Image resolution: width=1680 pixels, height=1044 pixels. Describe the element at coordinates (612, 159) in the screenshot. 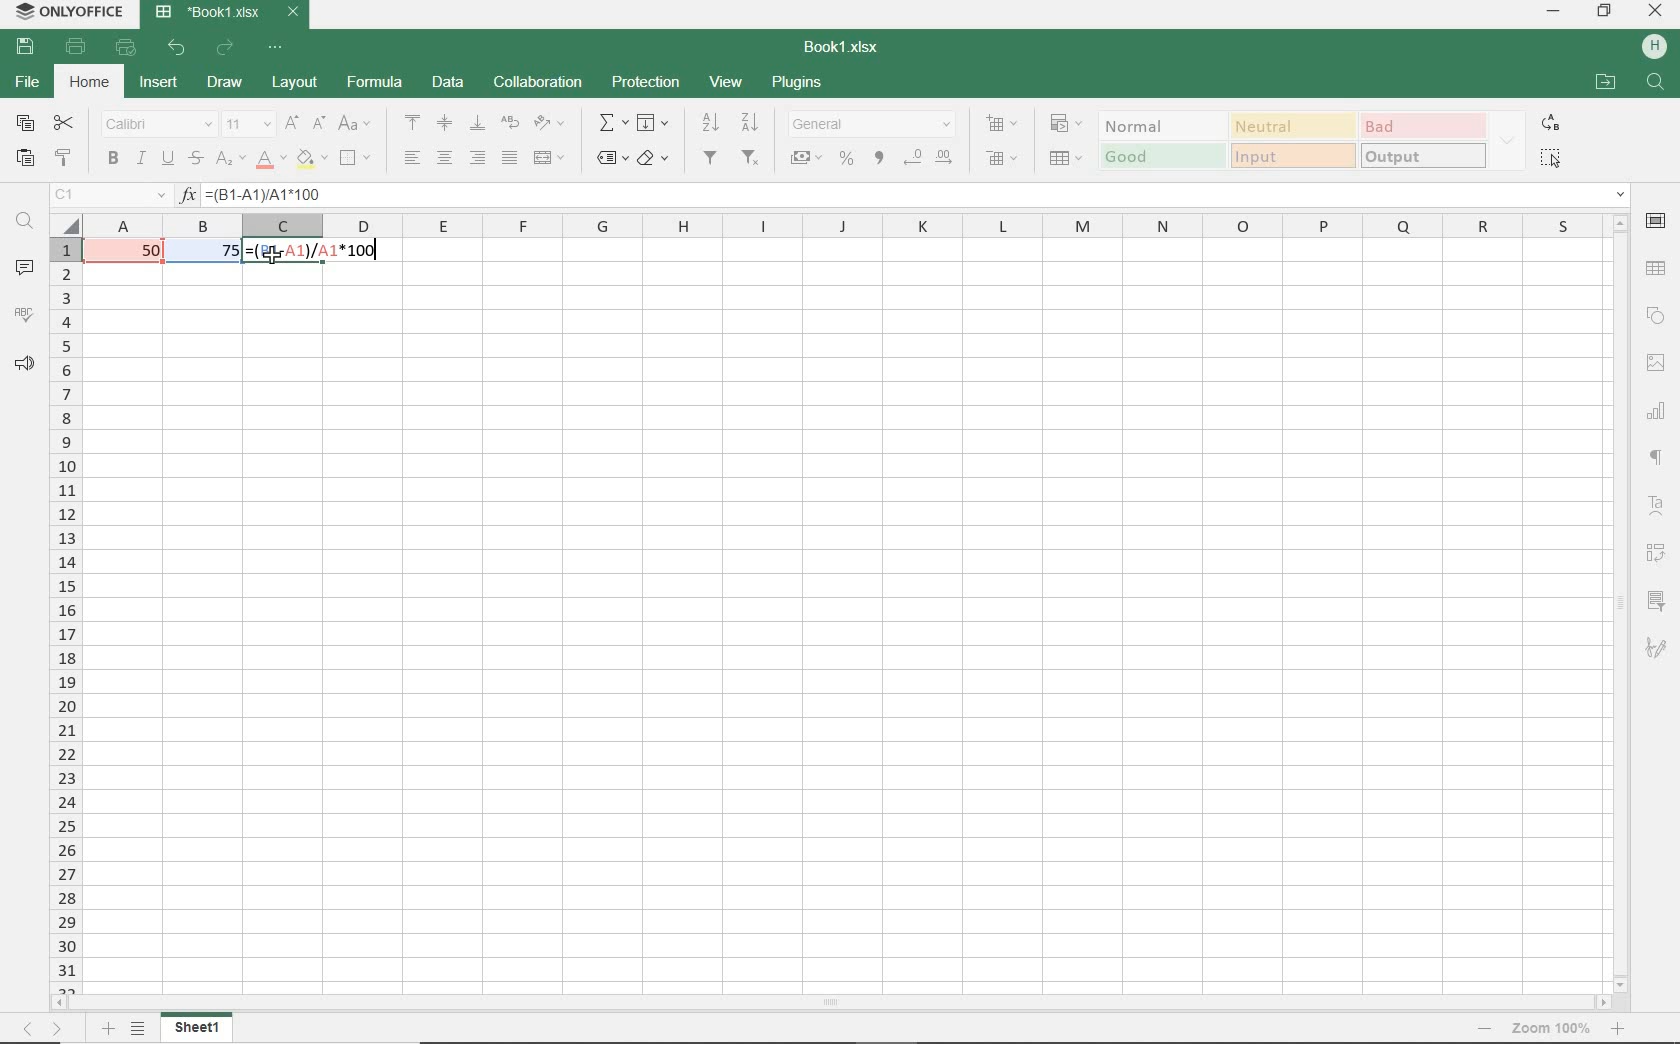

I see `named ranges` at that location.